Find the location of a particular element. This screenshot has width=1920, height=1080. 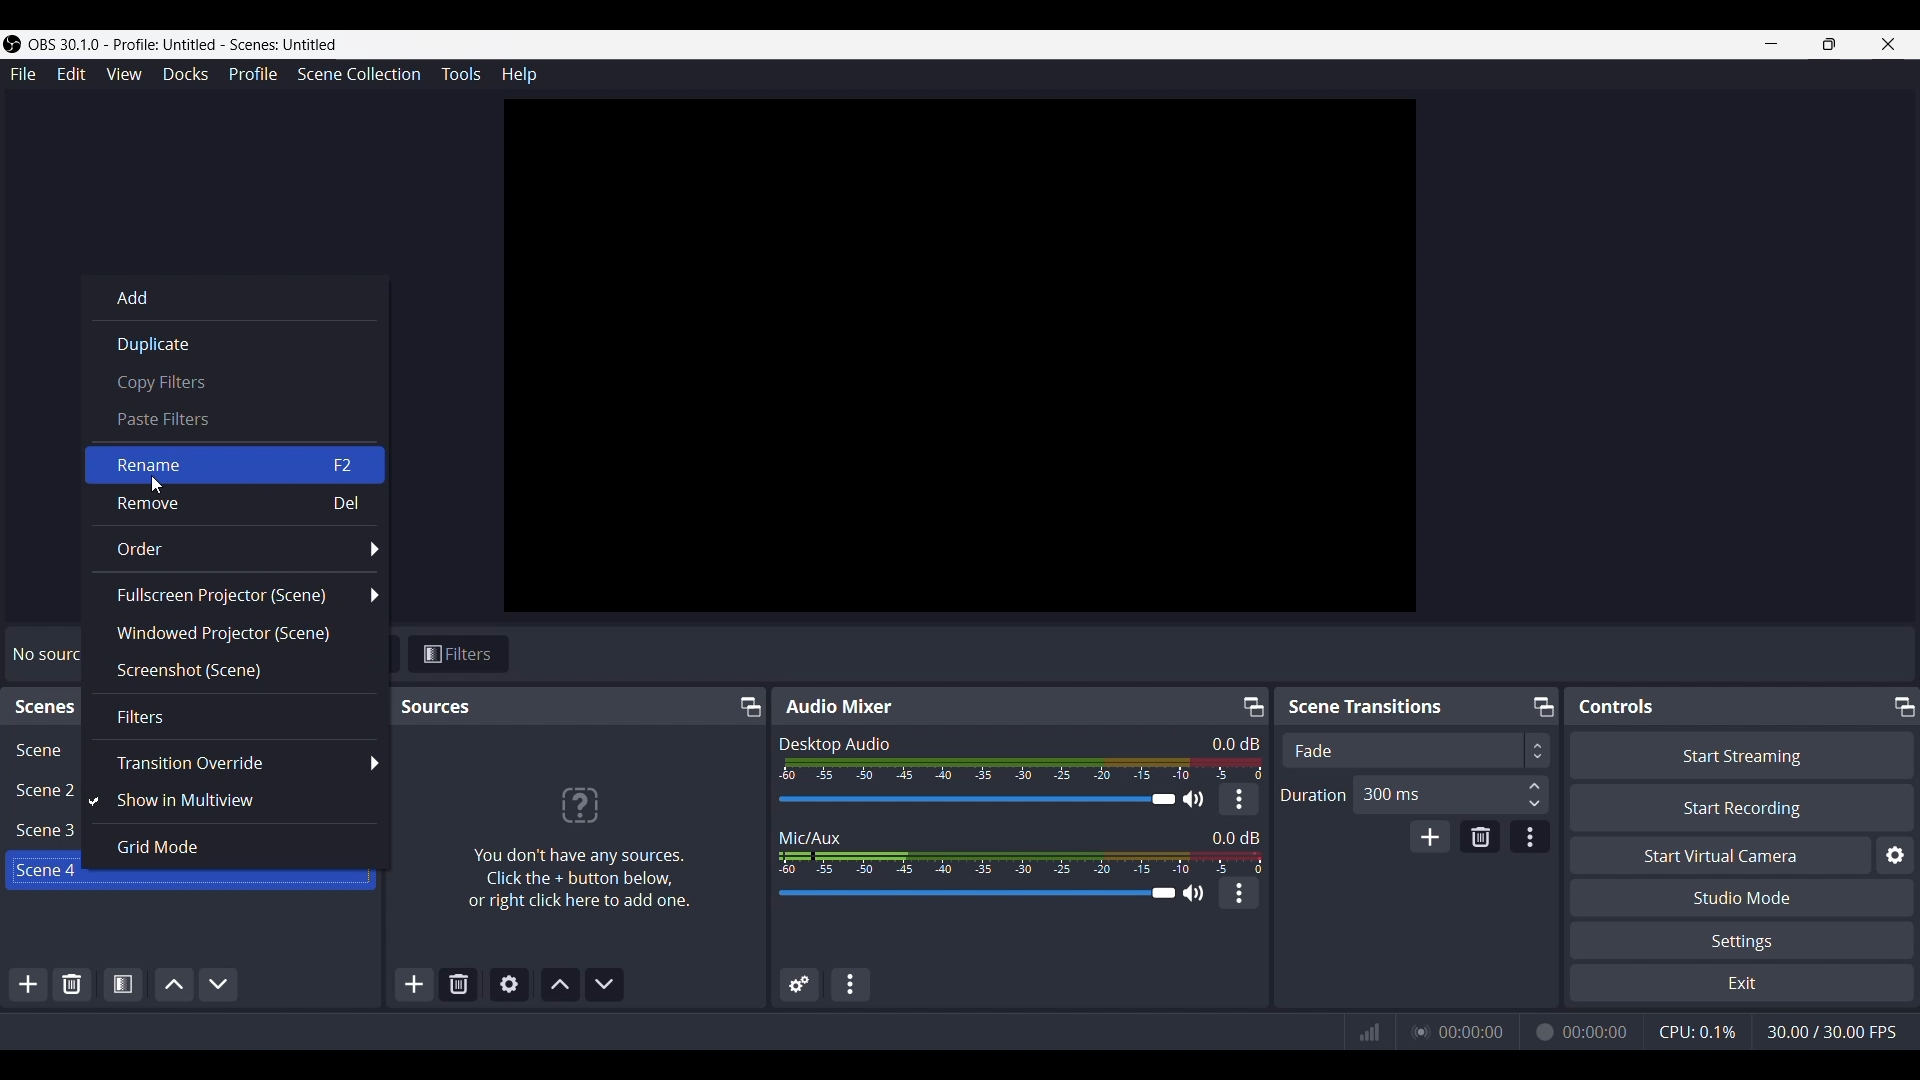

Move source(s) down is located at coordinates (603, 982).